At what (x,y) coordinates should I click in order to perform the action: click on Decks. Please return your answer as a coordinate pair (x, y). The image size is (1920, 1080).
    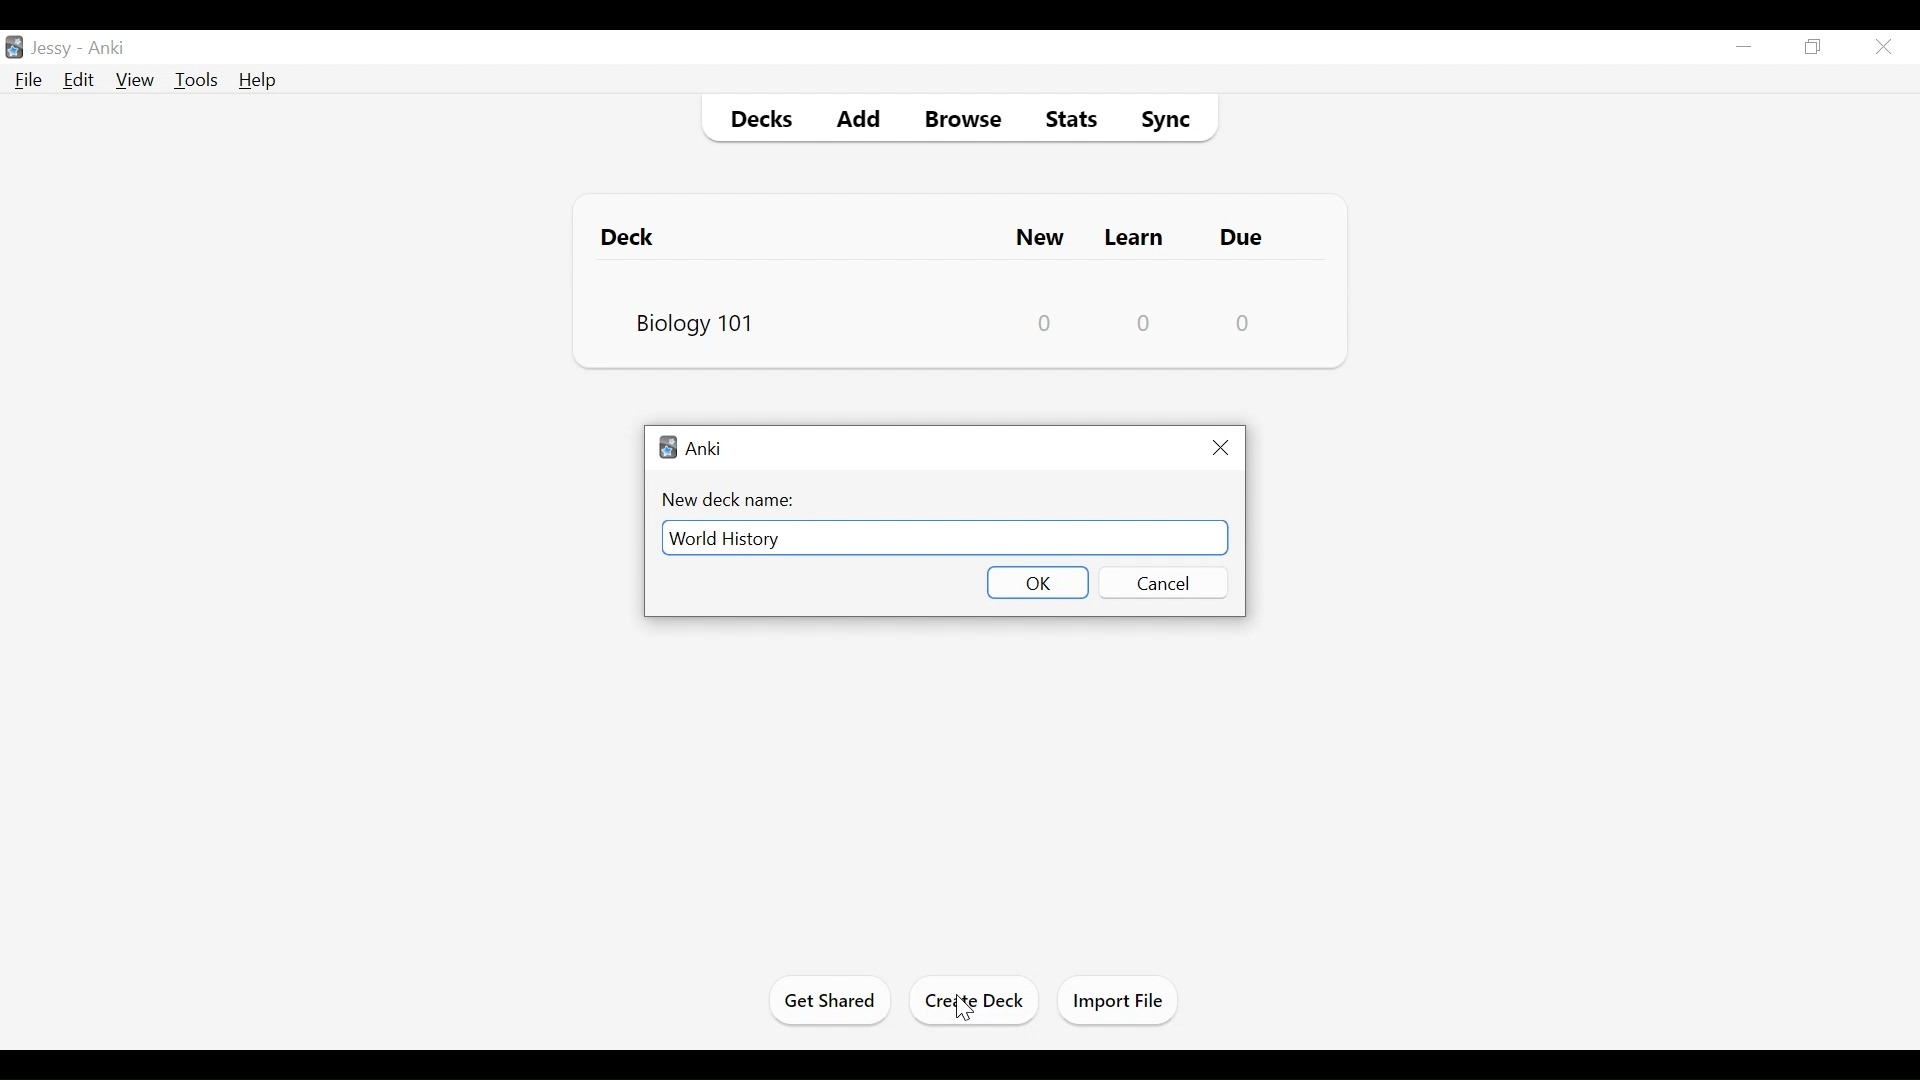
    Looking at the image, I should click on (755, 117).